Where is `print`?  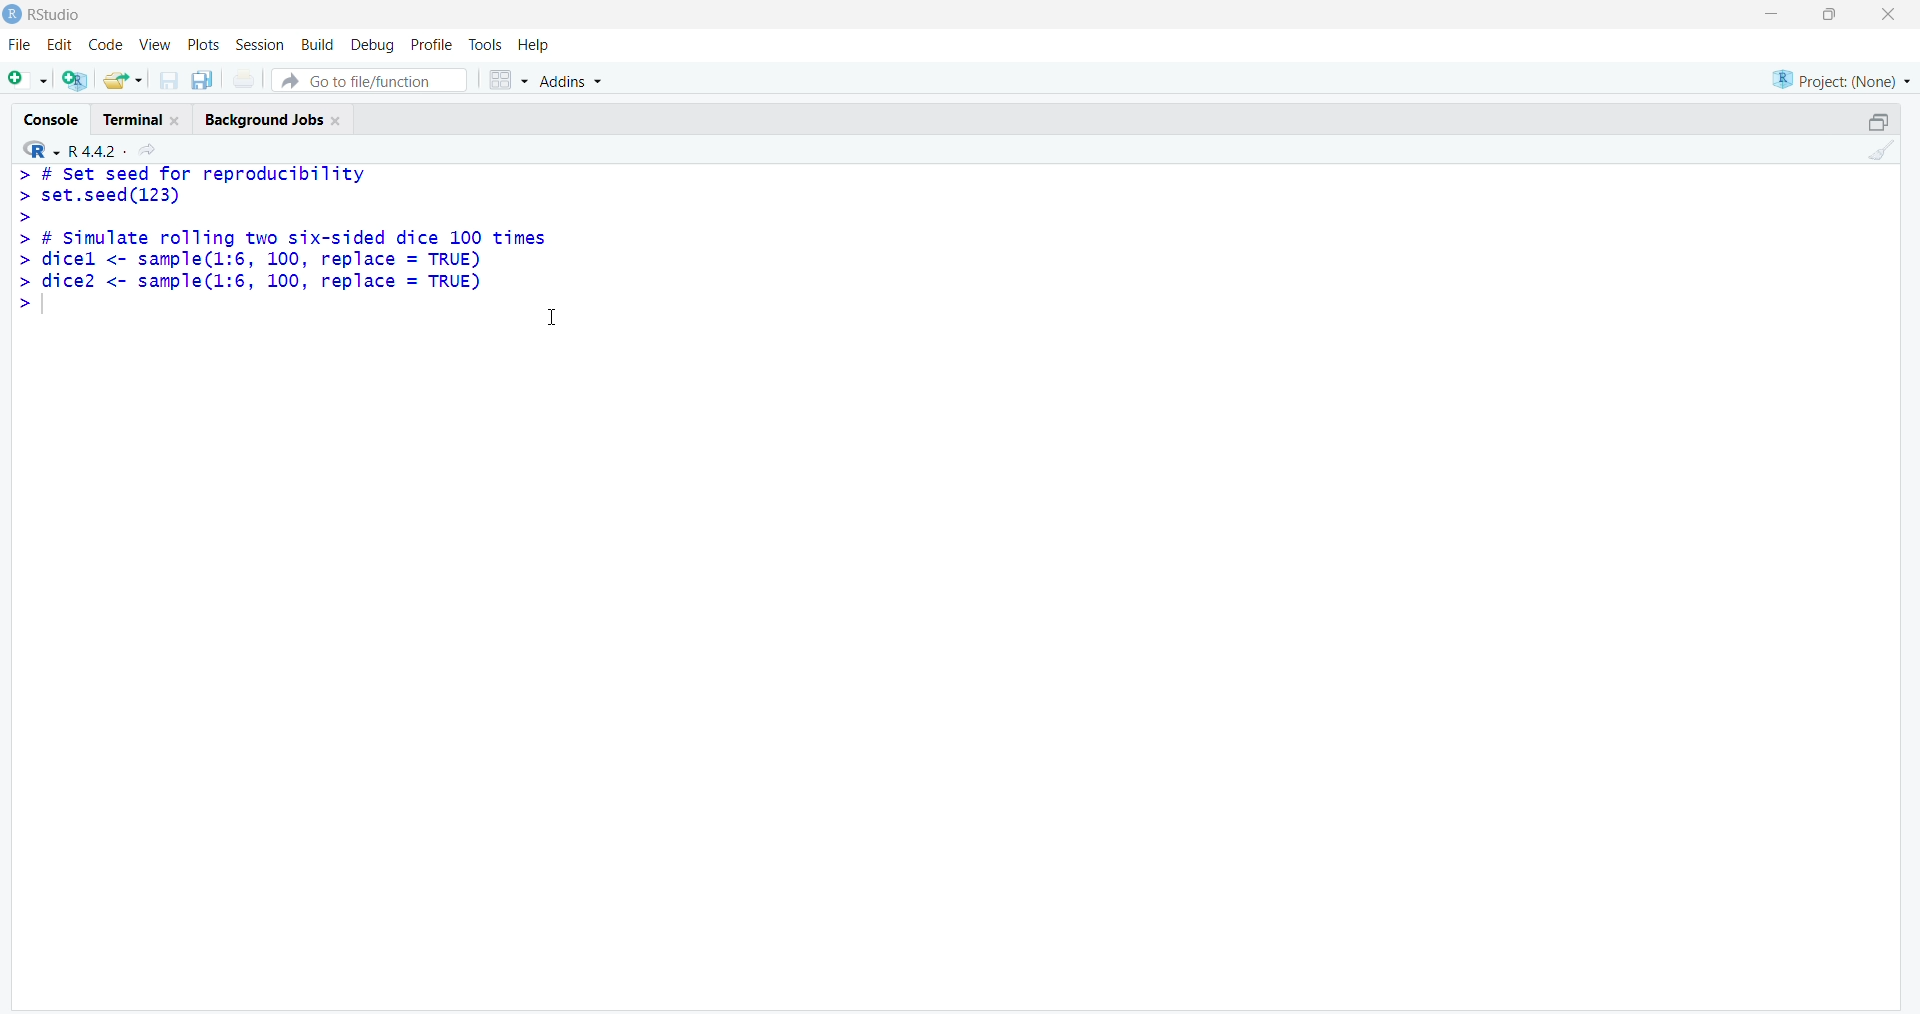
print is located at coordinates (244, 79).